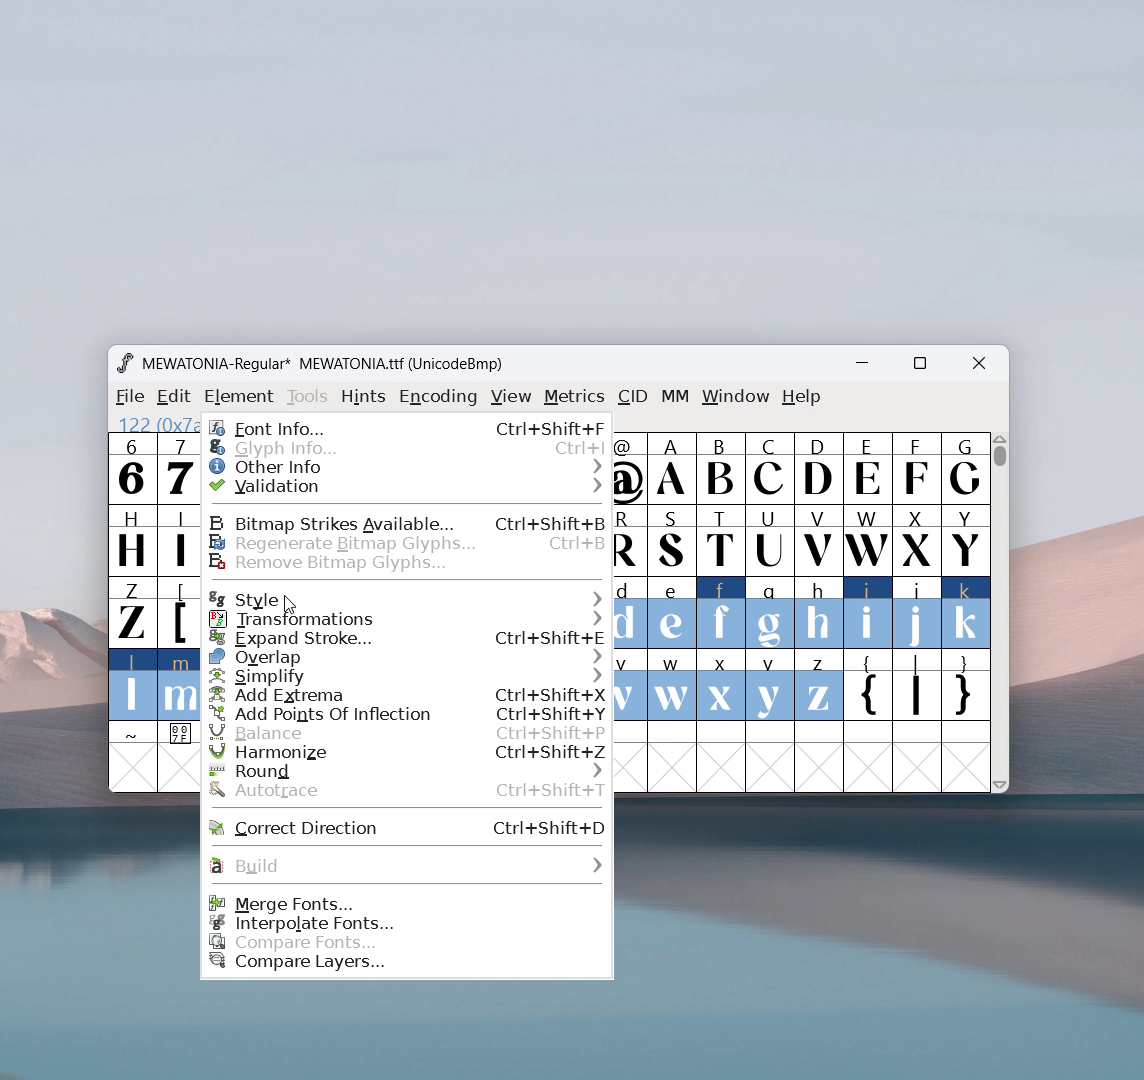 The height and width of the screenshot is (1080, 1144). Describe the element at coordinates (720, 469) in the screenshot. I see `B` at that location.